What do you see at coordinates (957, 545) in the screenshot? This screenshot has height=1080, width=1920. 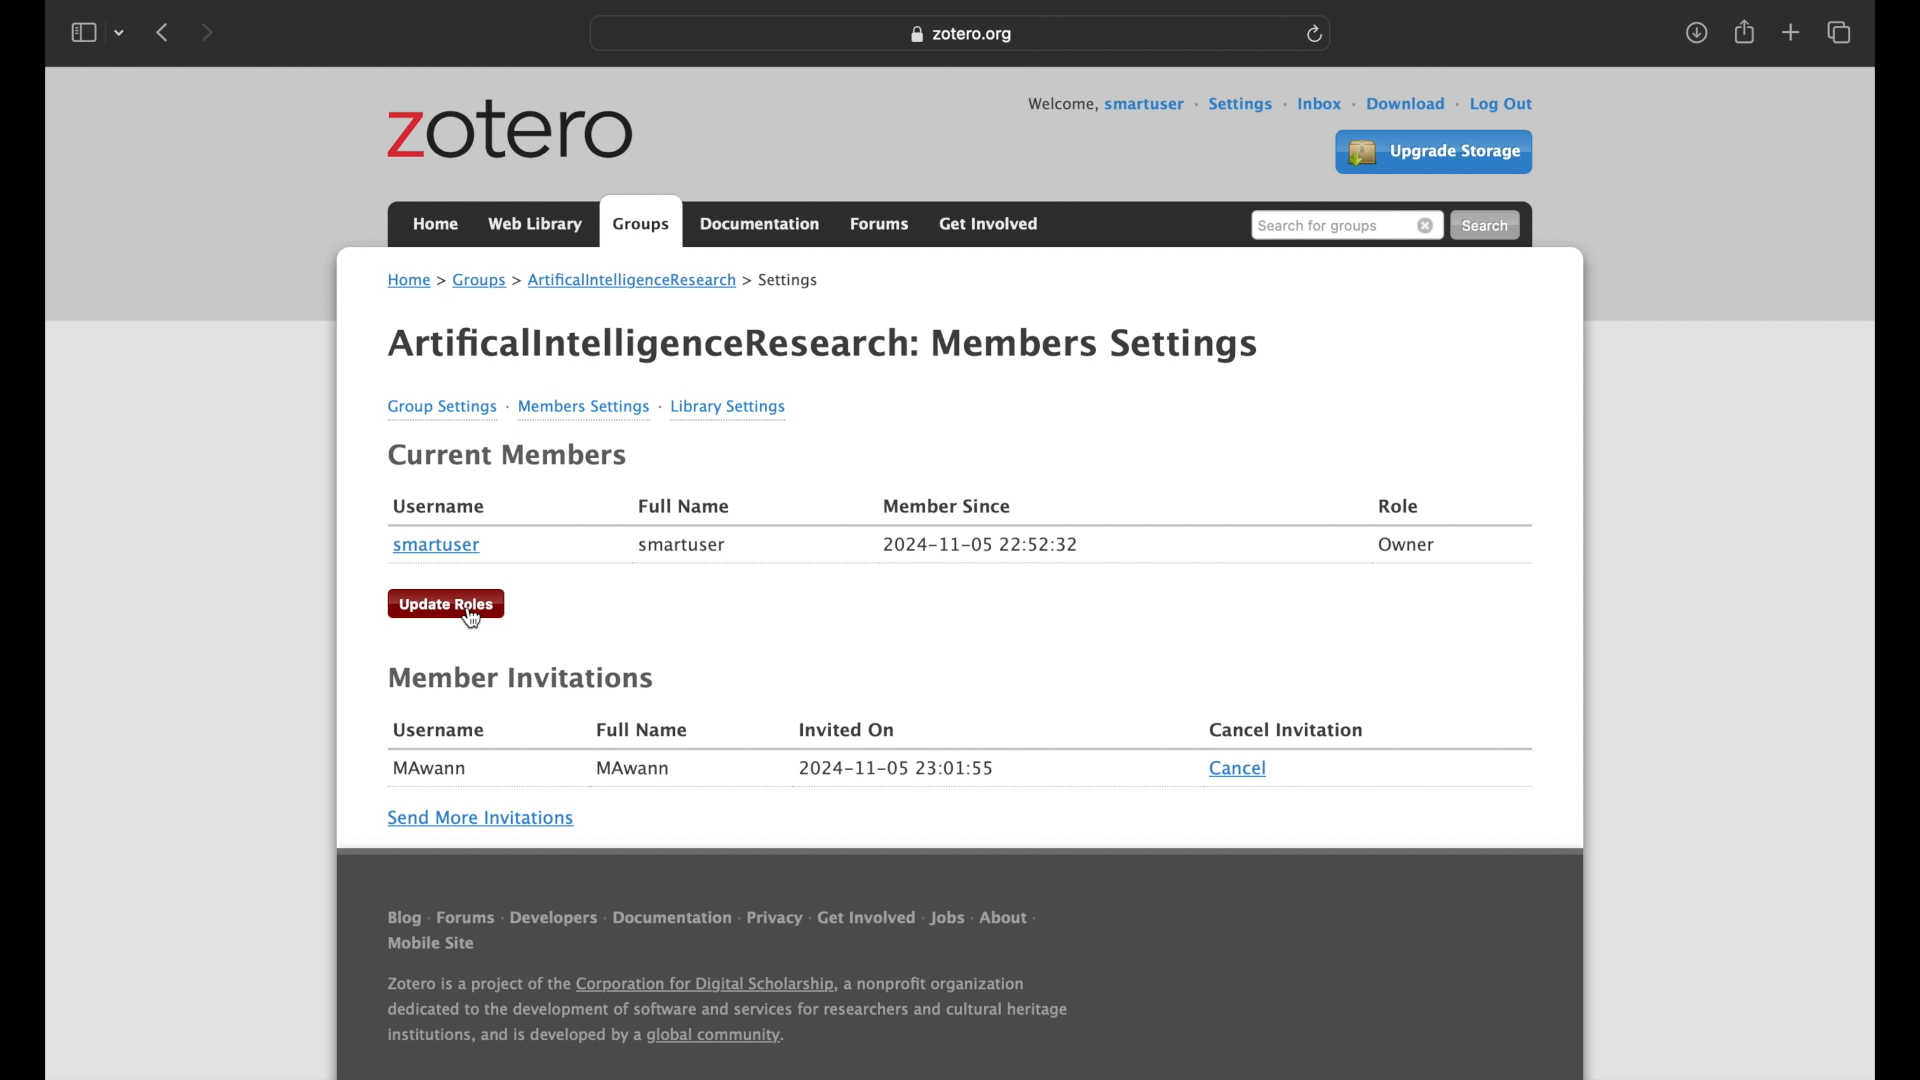 I see `2024-11-05 22:52:32` at bounding box center [957, 545].